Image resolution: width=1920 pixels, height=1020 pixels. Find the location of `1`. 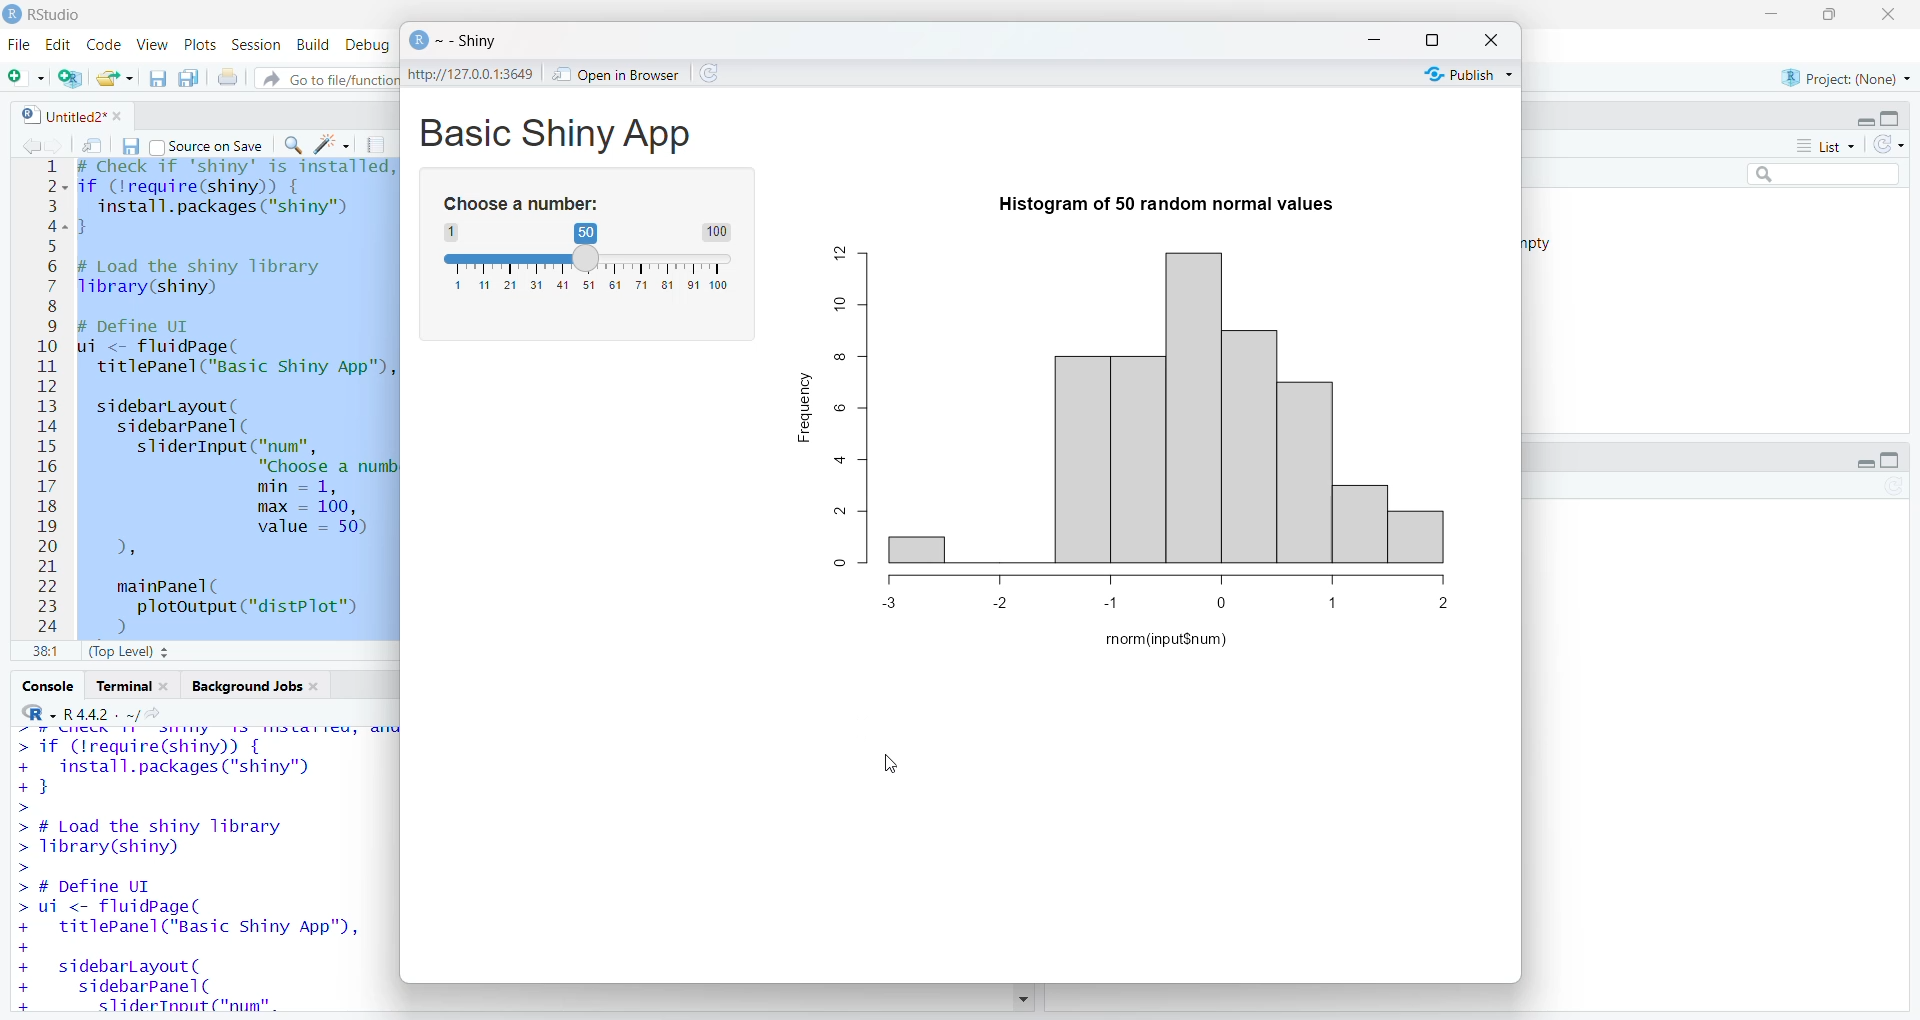

1 is located at coordinates (453, 231).